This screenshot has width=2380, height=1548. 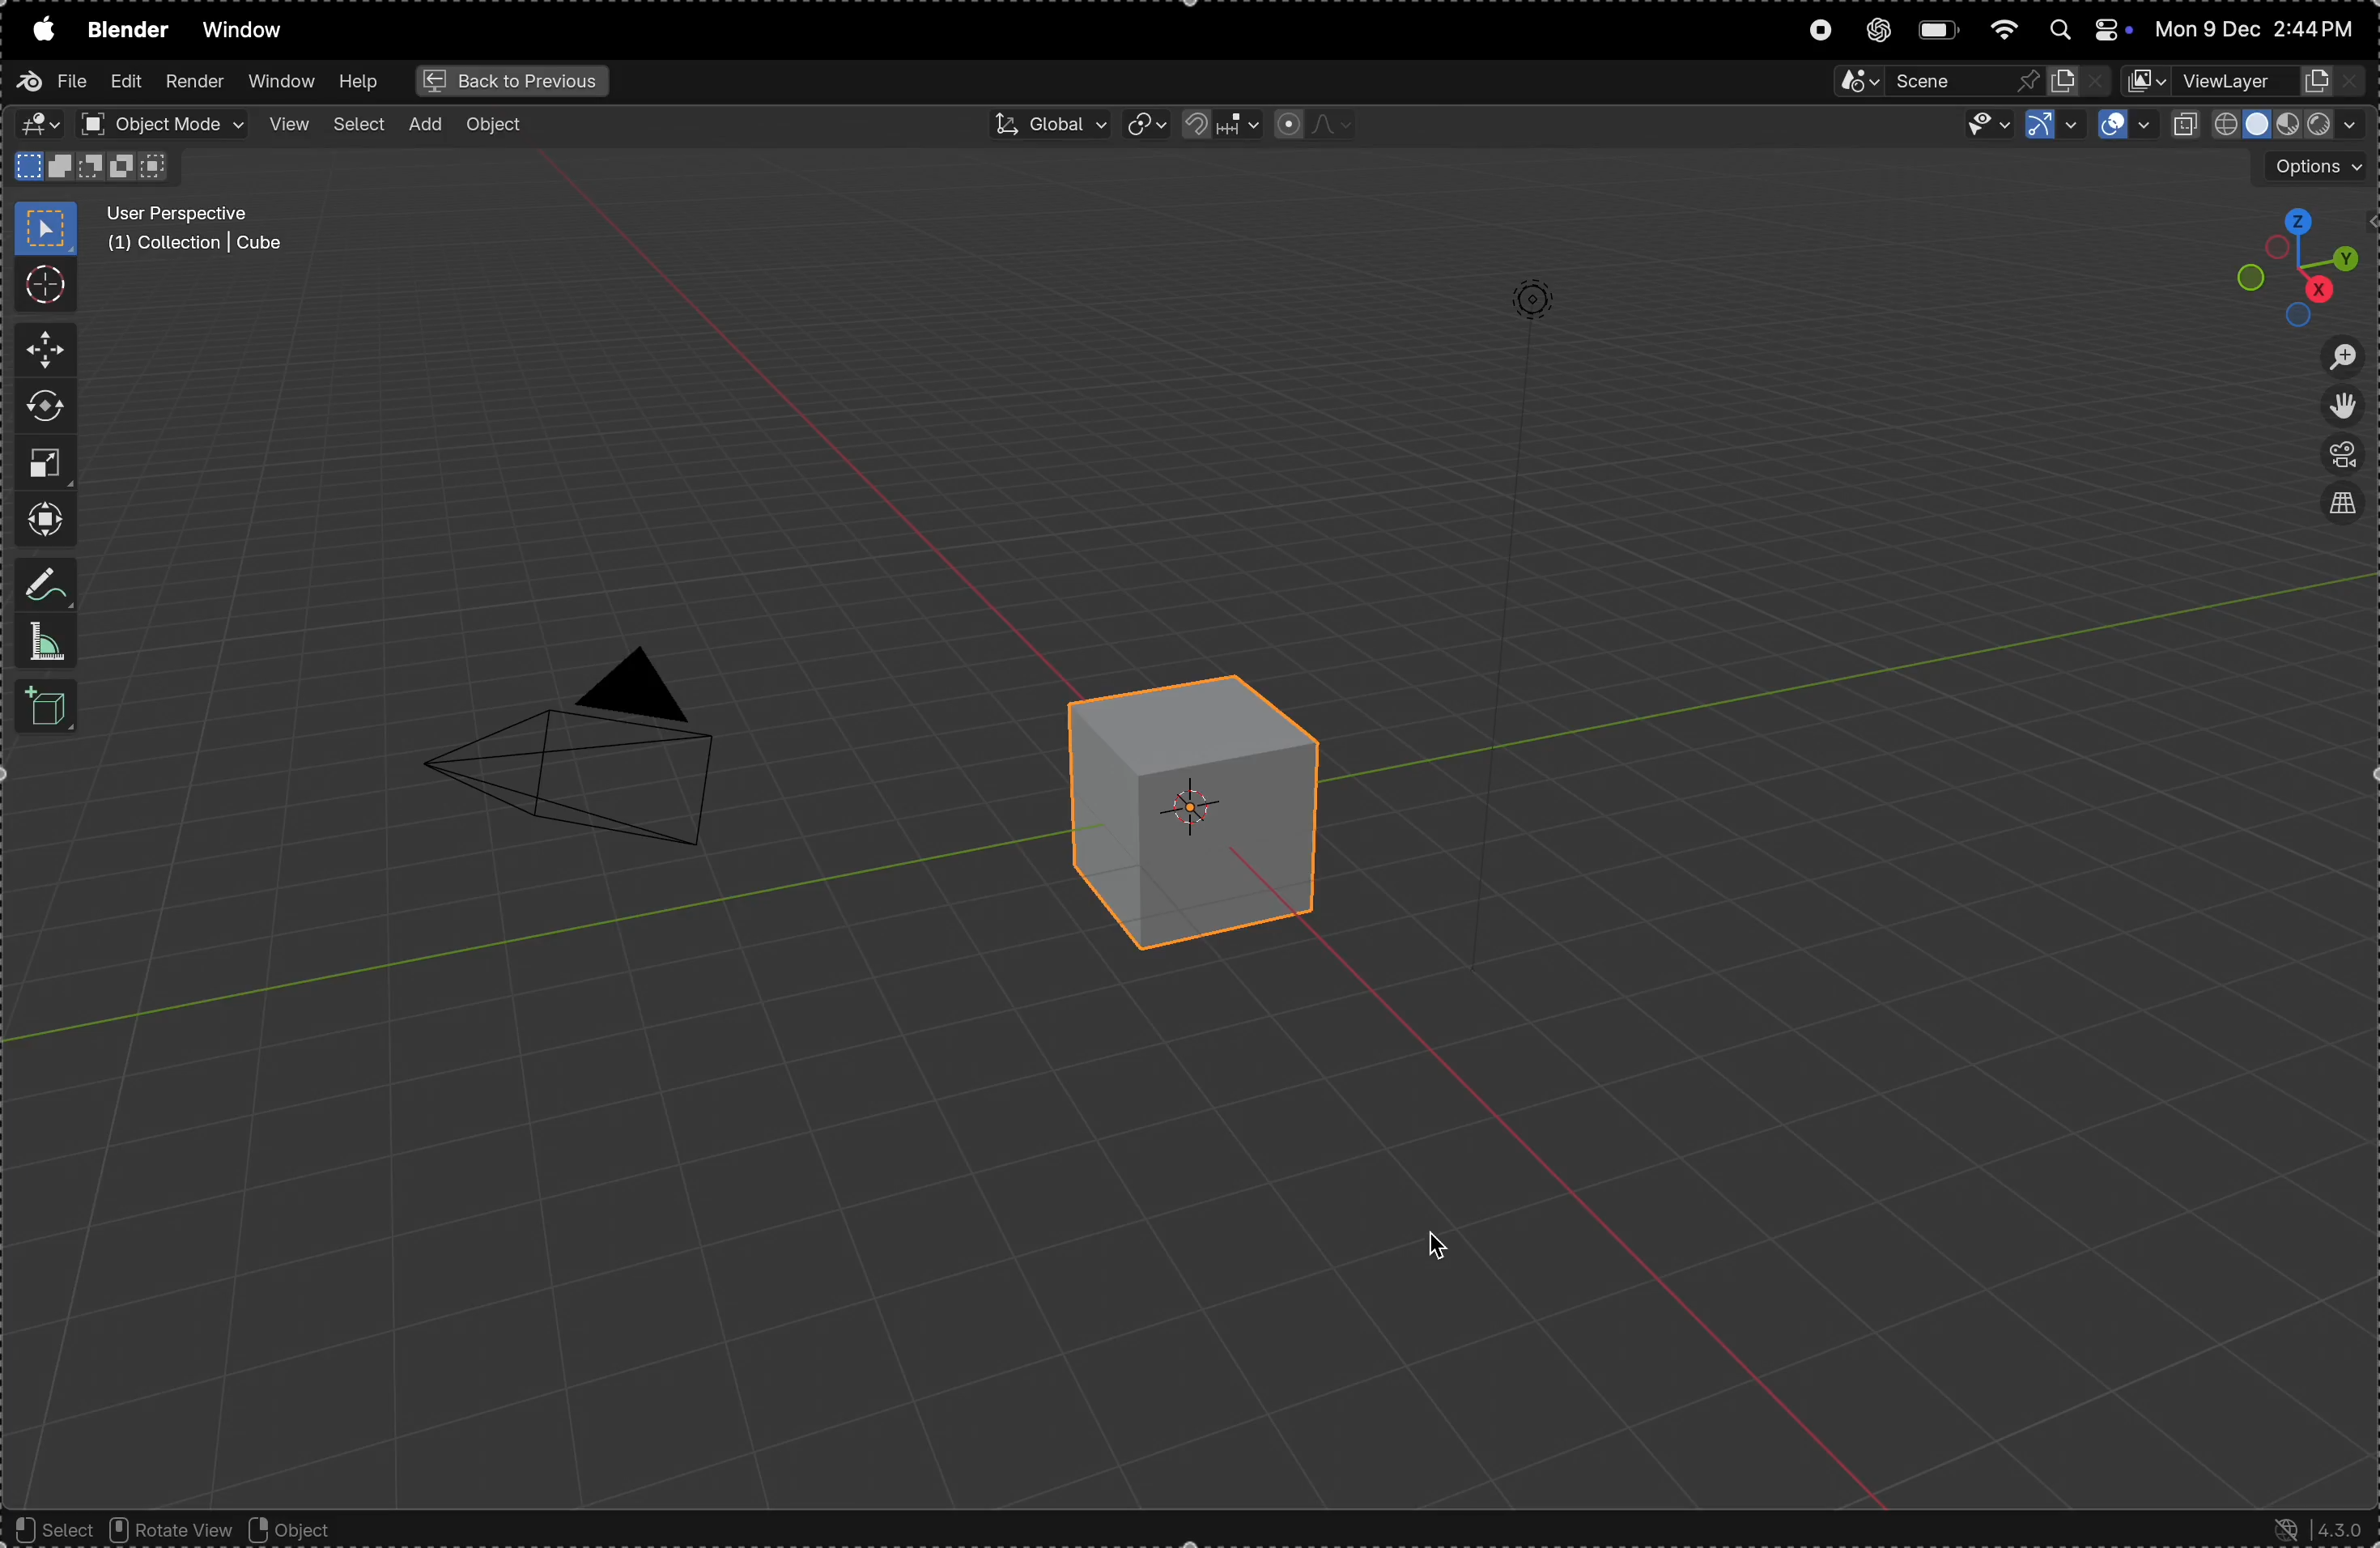 I want to click on select, so click(x=362, y=125).